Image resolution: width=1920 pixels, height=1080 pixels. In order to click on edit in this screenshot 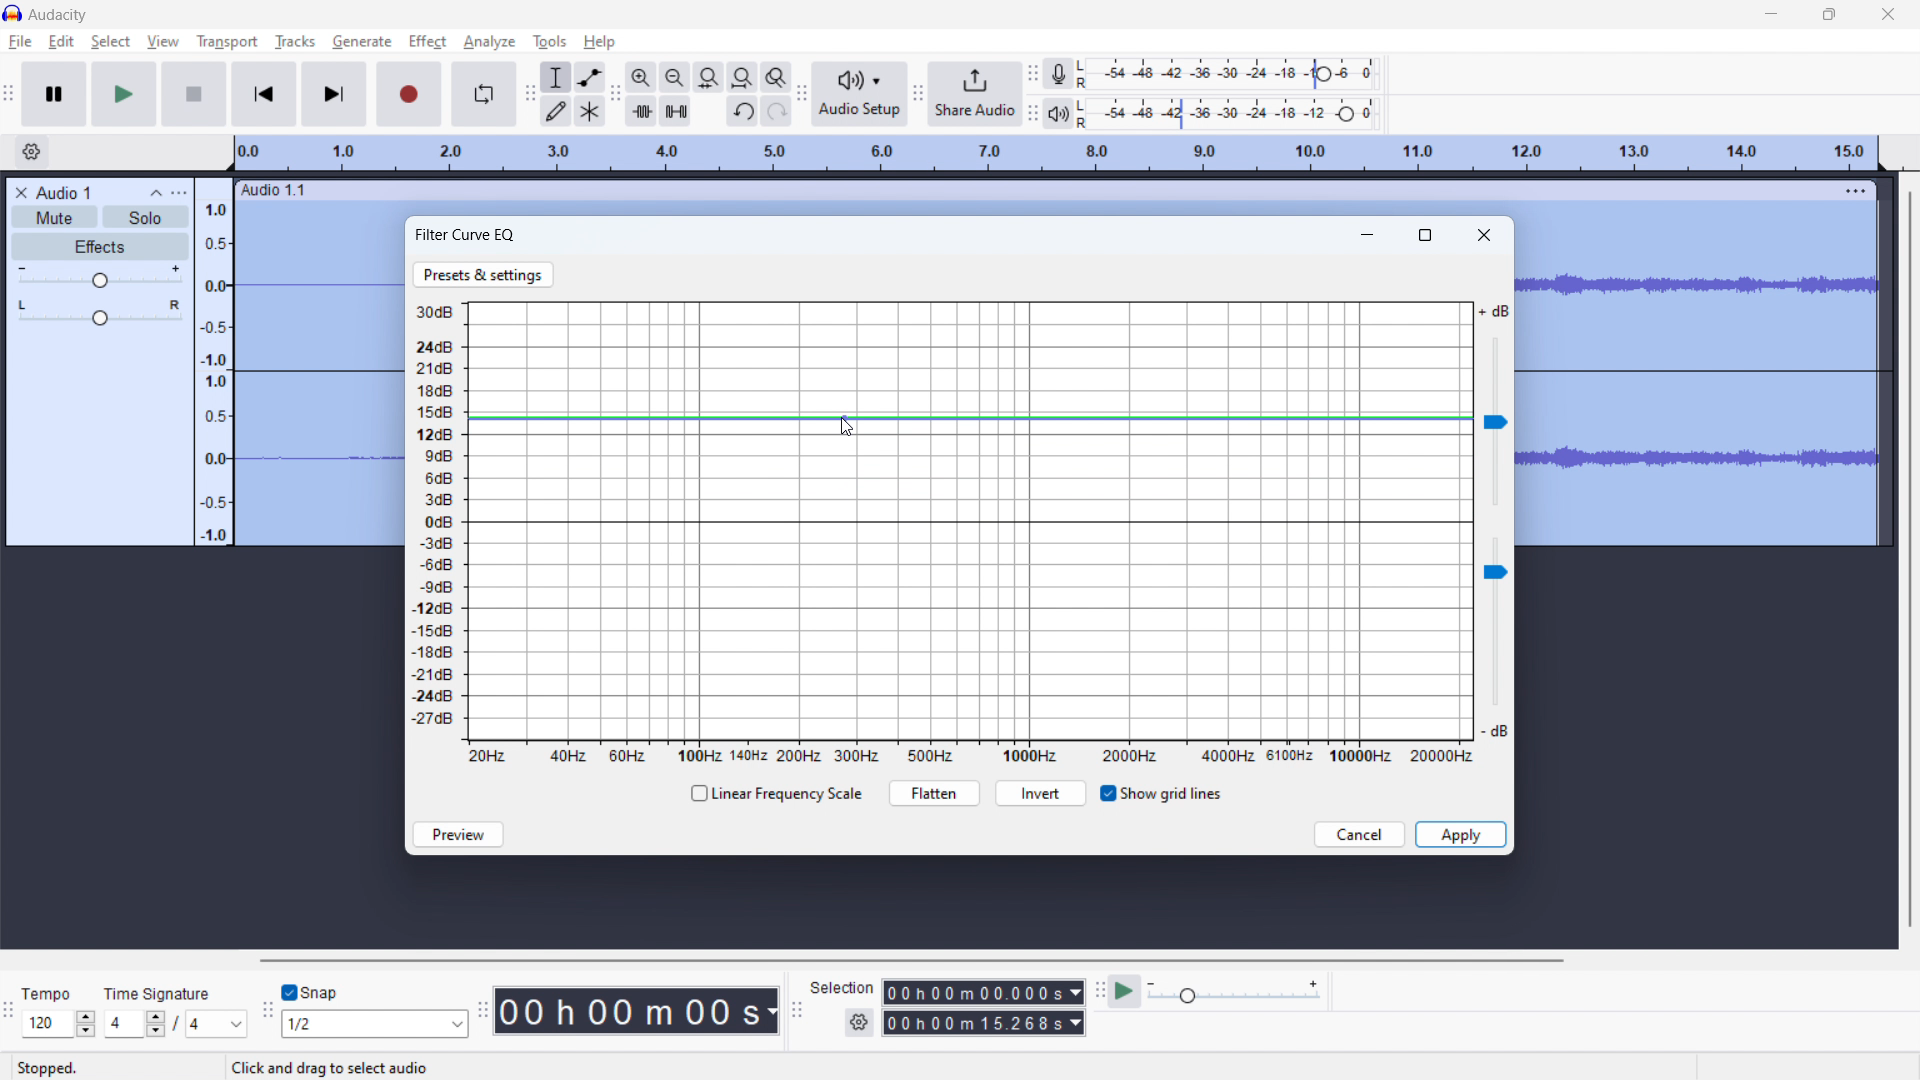, I will do `click(62, 42)`.